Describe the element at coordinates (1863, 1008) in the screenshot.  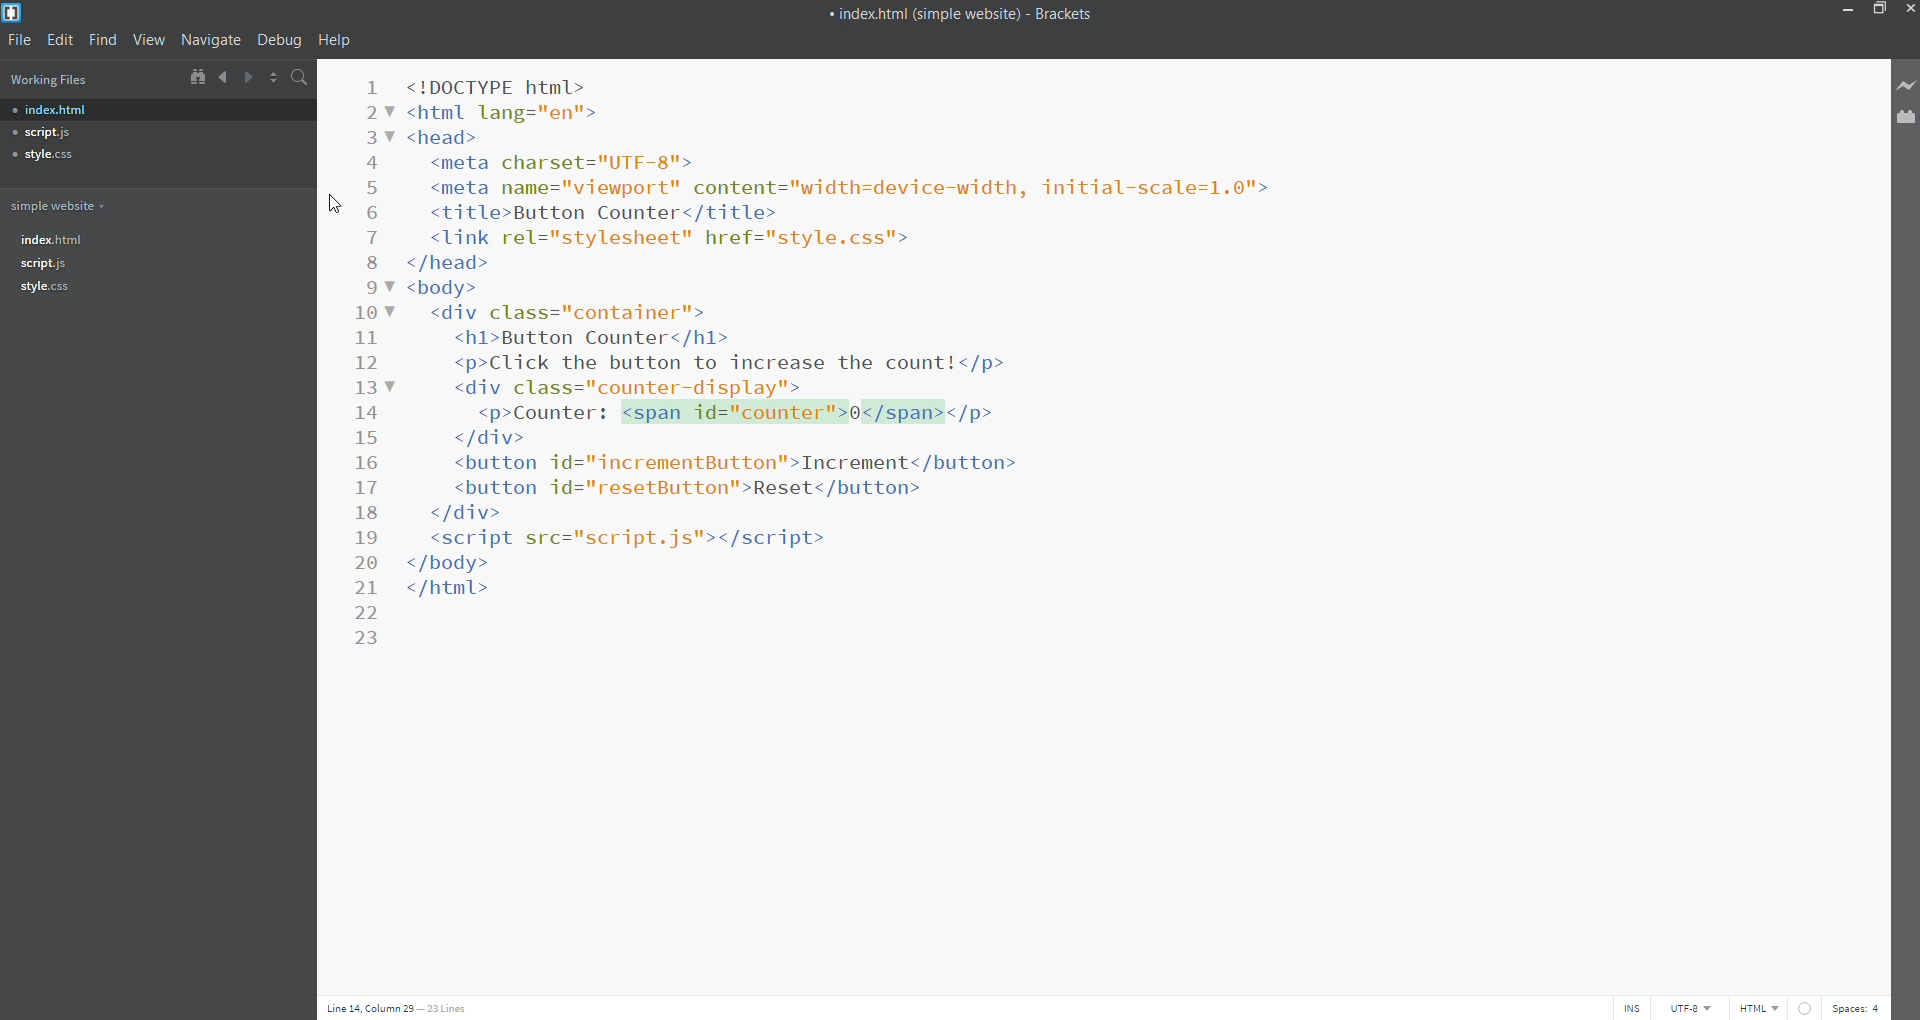
I see `space count` at that location.